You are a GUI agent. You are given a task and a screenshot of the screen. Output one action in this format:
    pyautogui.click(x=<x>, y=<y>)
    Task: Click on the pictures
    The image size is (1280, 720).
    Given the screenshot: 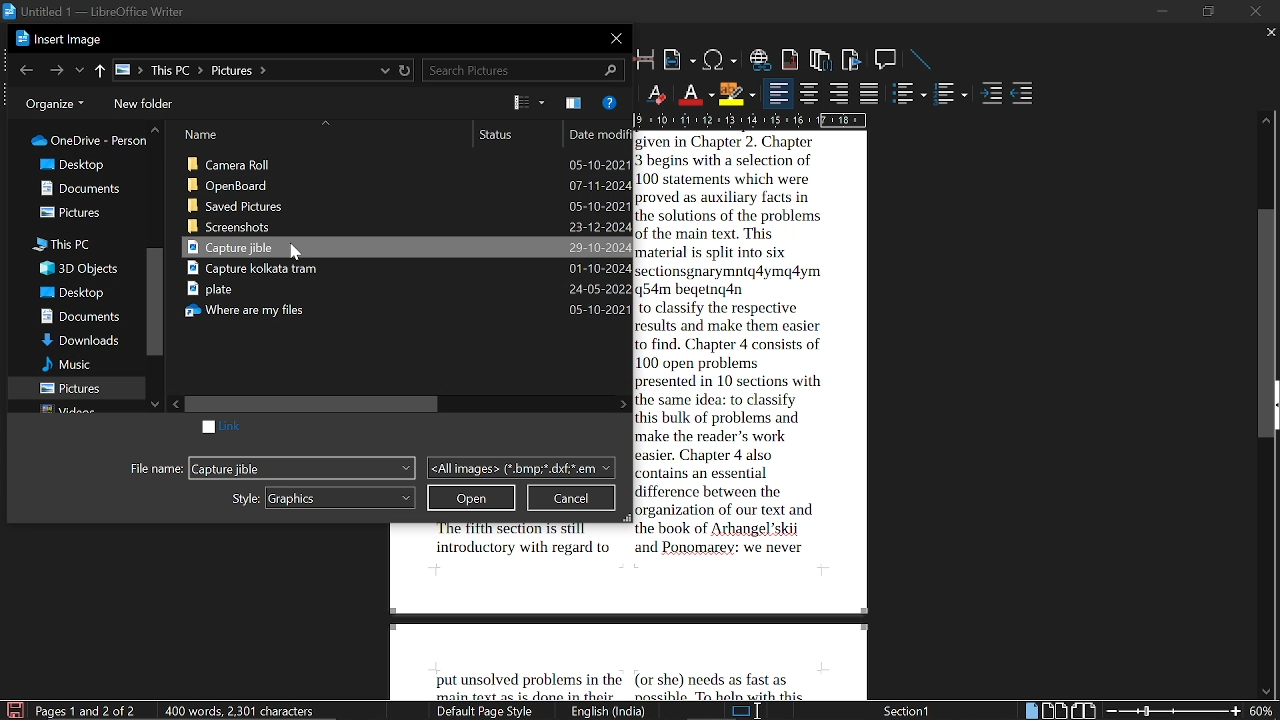 What is the action you would take?
    pyautogui.click(x=78, y=389)
    